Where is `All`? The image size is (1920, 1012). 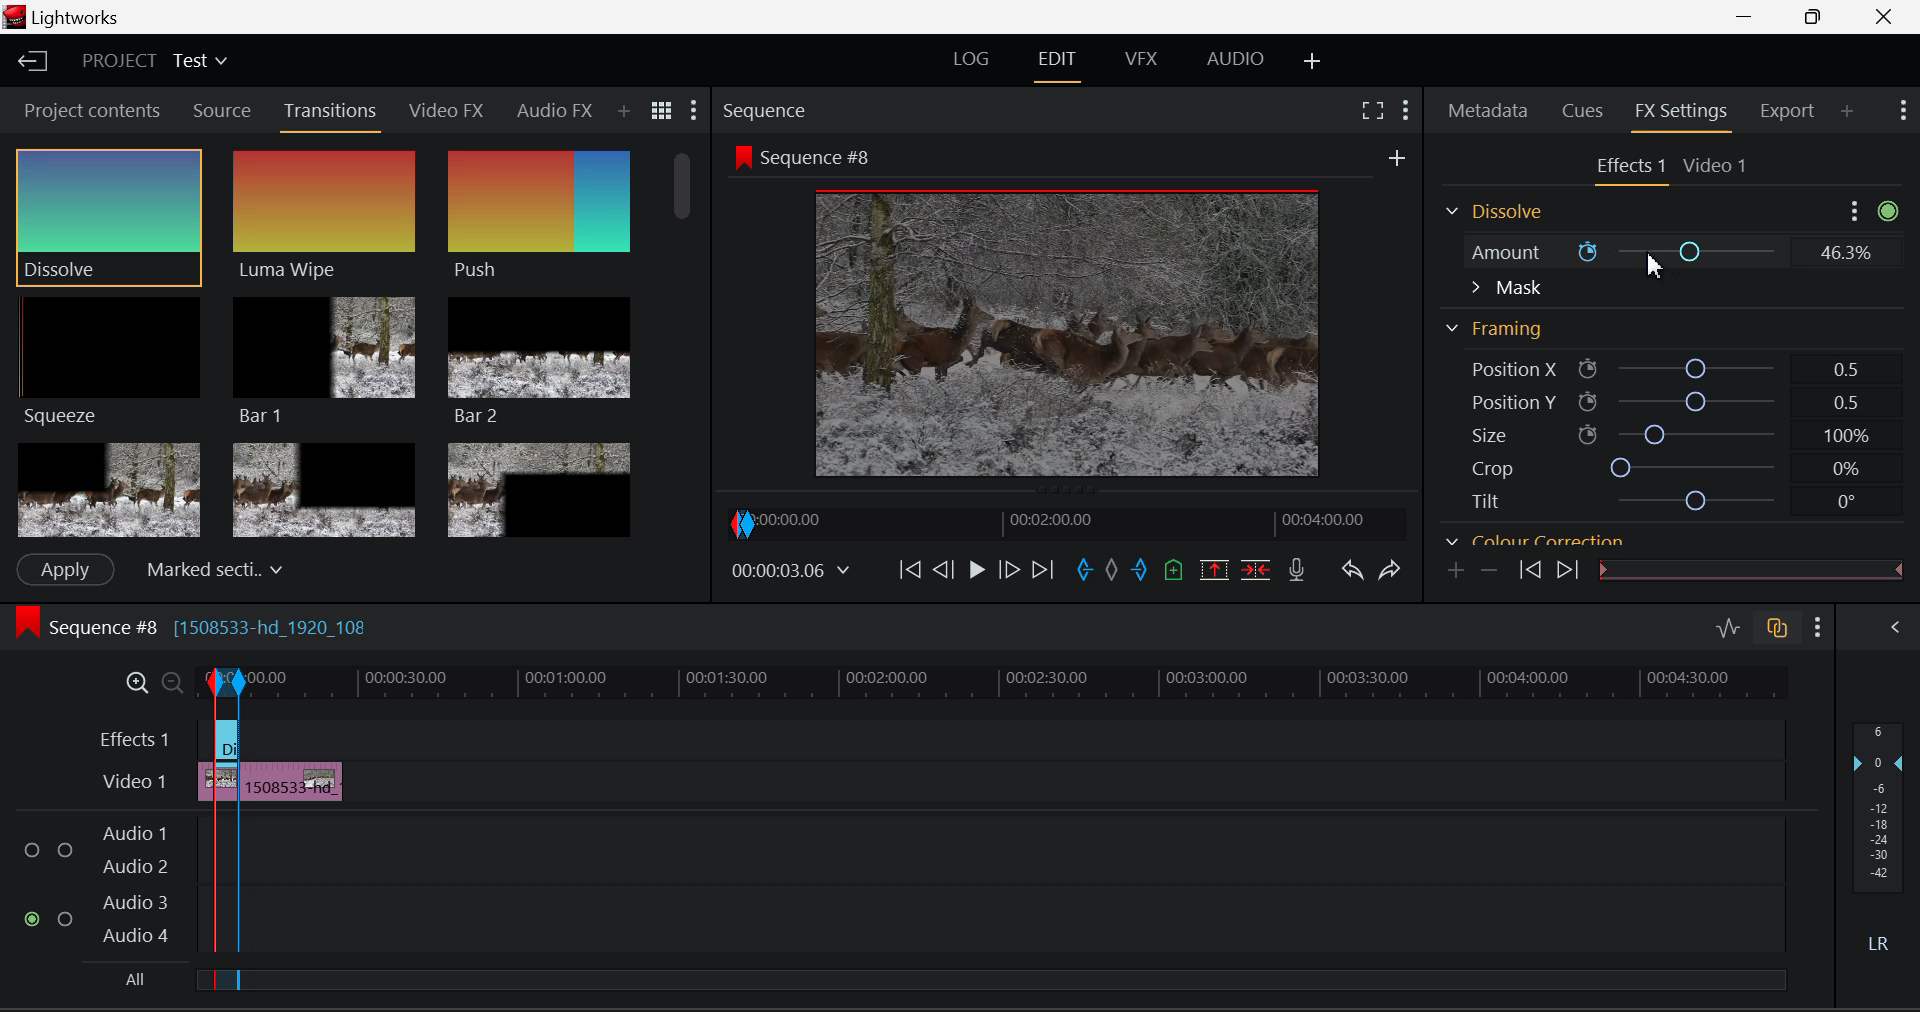
All is located at coordinates (130, 979).